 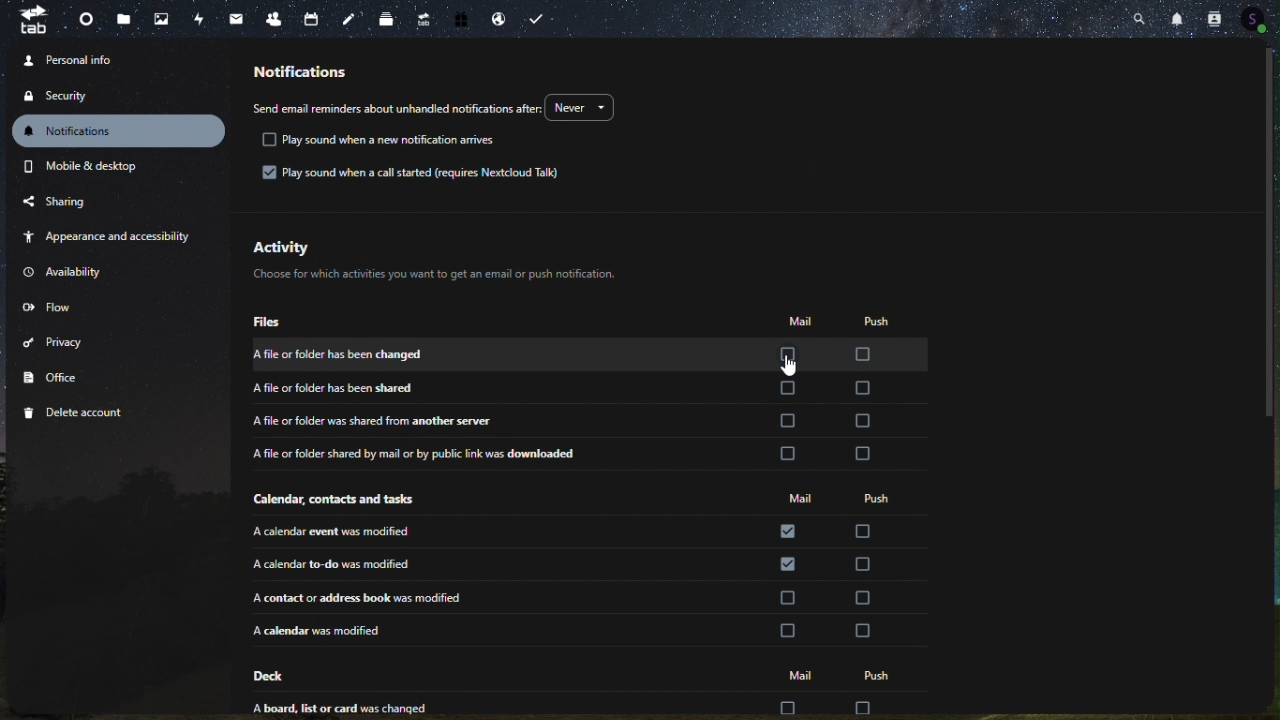 I want to click on check box, so click(x=788, y=597).